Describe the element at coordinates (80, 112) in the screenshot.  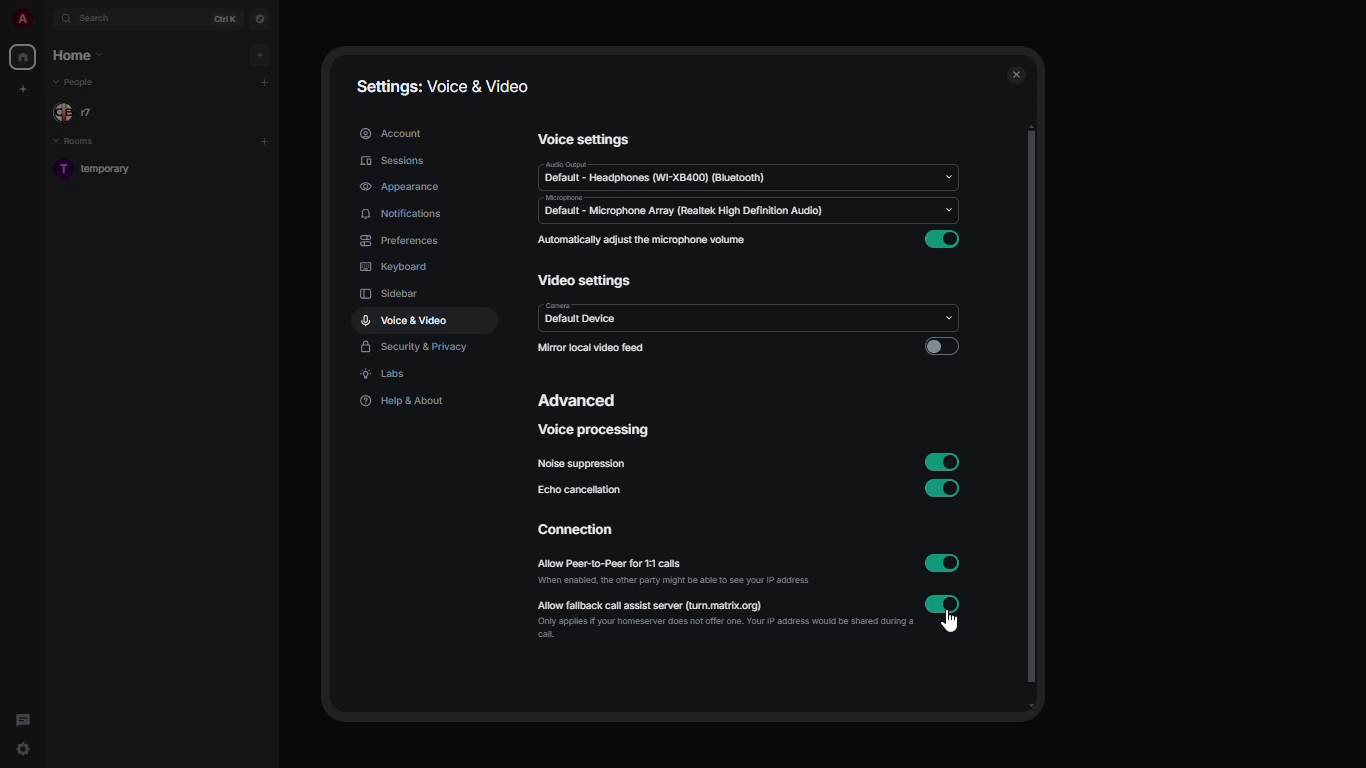
I see `people` at that location.